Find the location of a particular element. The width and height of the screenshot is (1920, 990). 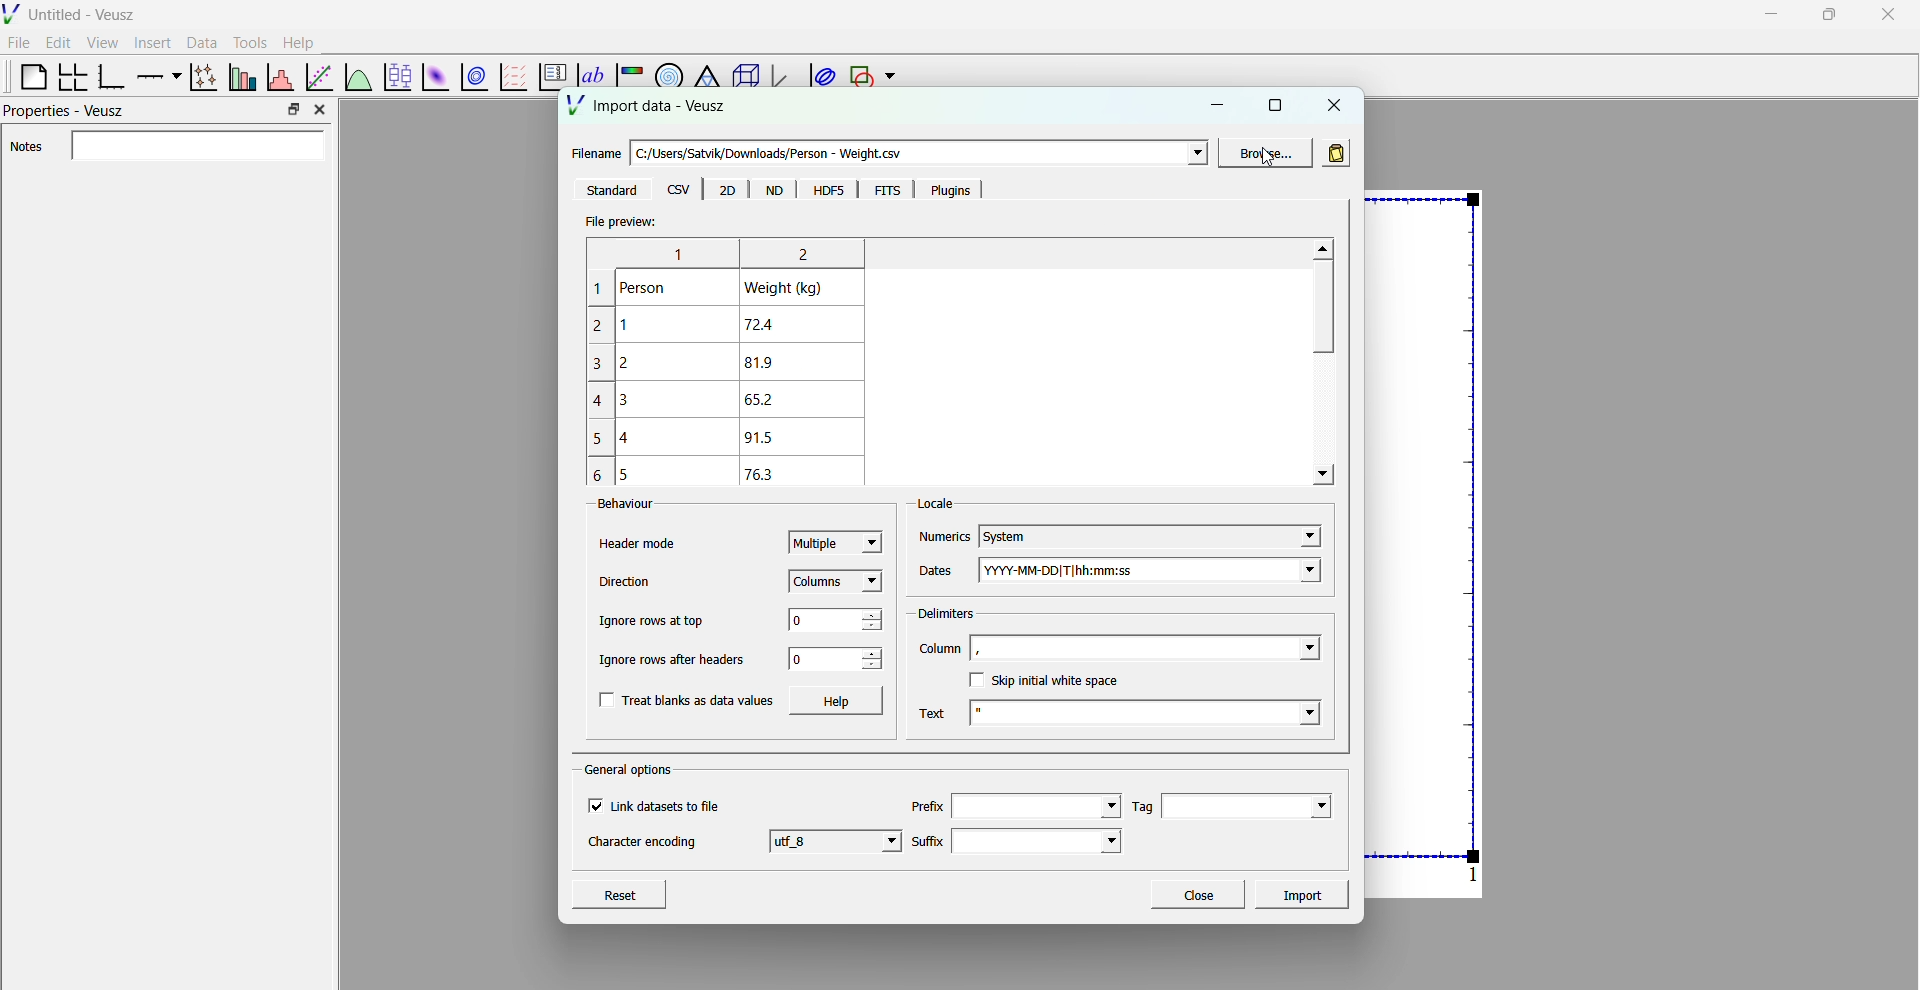

help is located at coordinates (299, 41).